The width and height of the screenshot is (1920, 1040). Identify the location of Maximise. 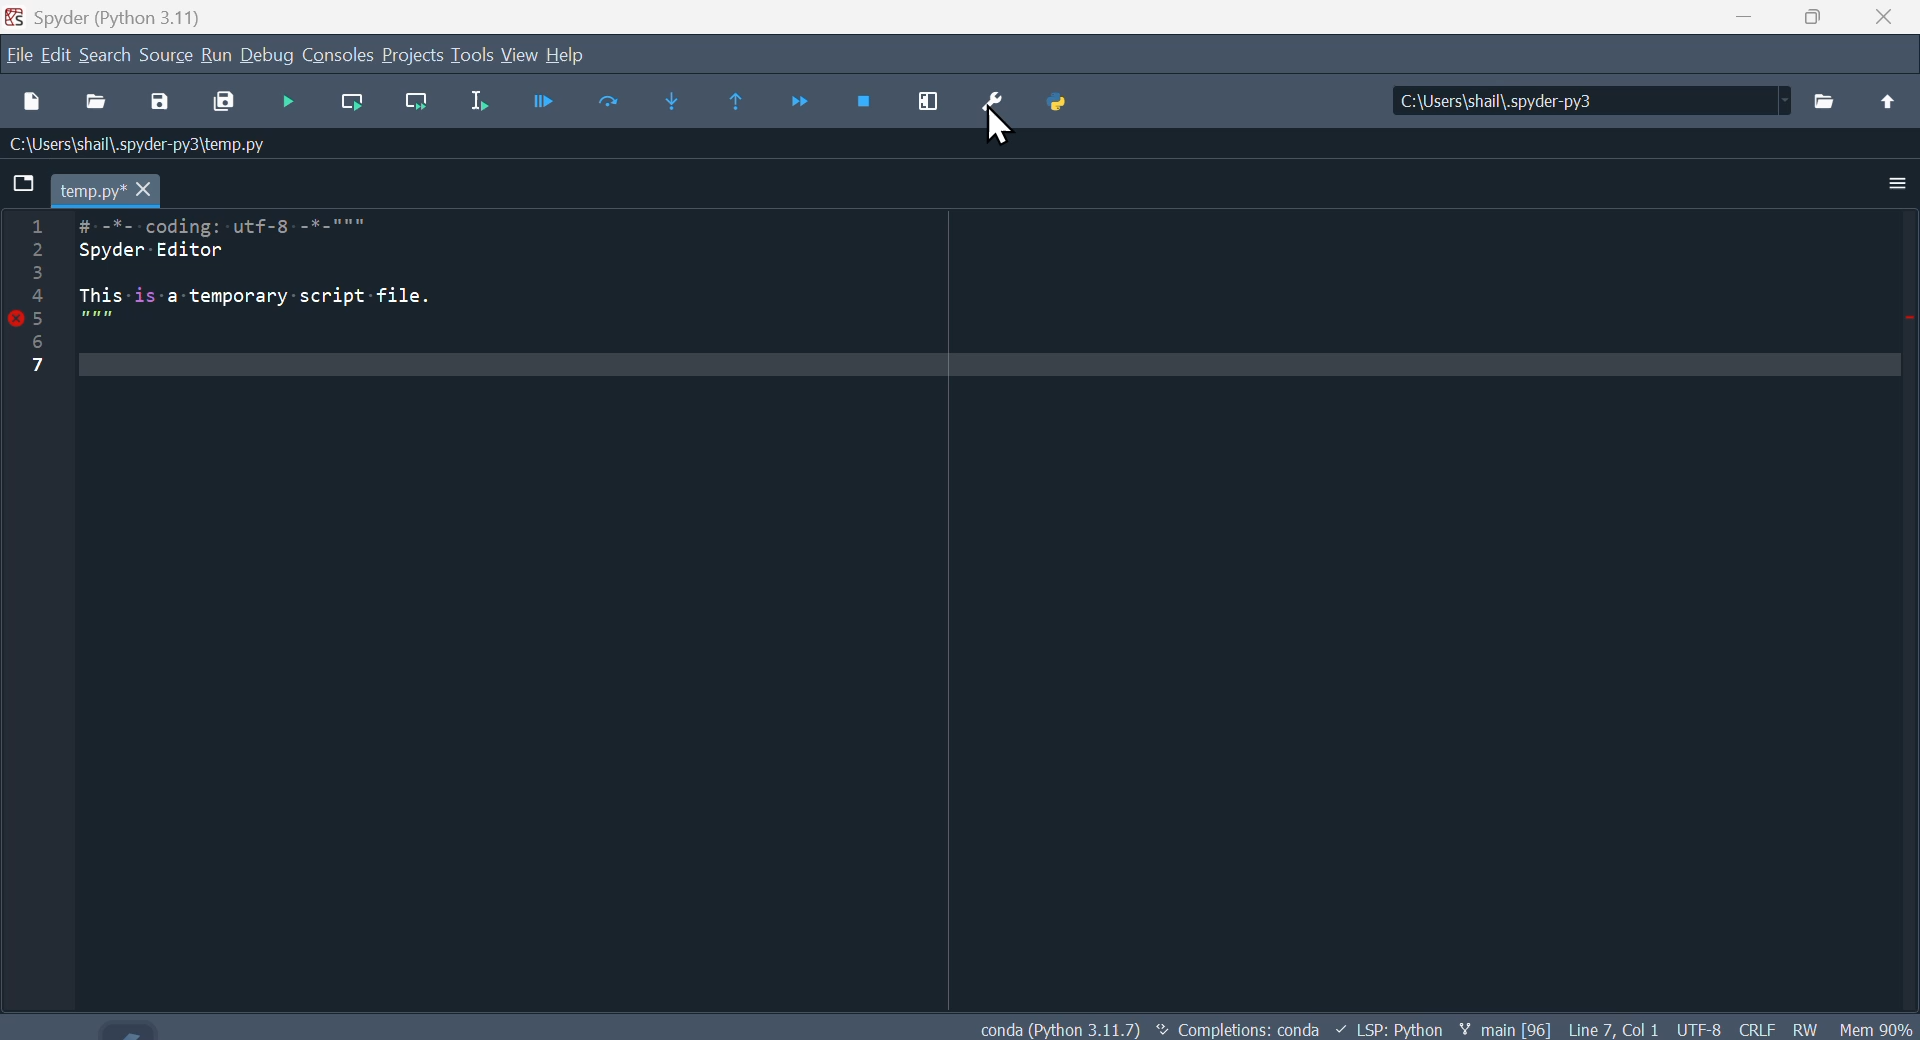
(1825, 18).